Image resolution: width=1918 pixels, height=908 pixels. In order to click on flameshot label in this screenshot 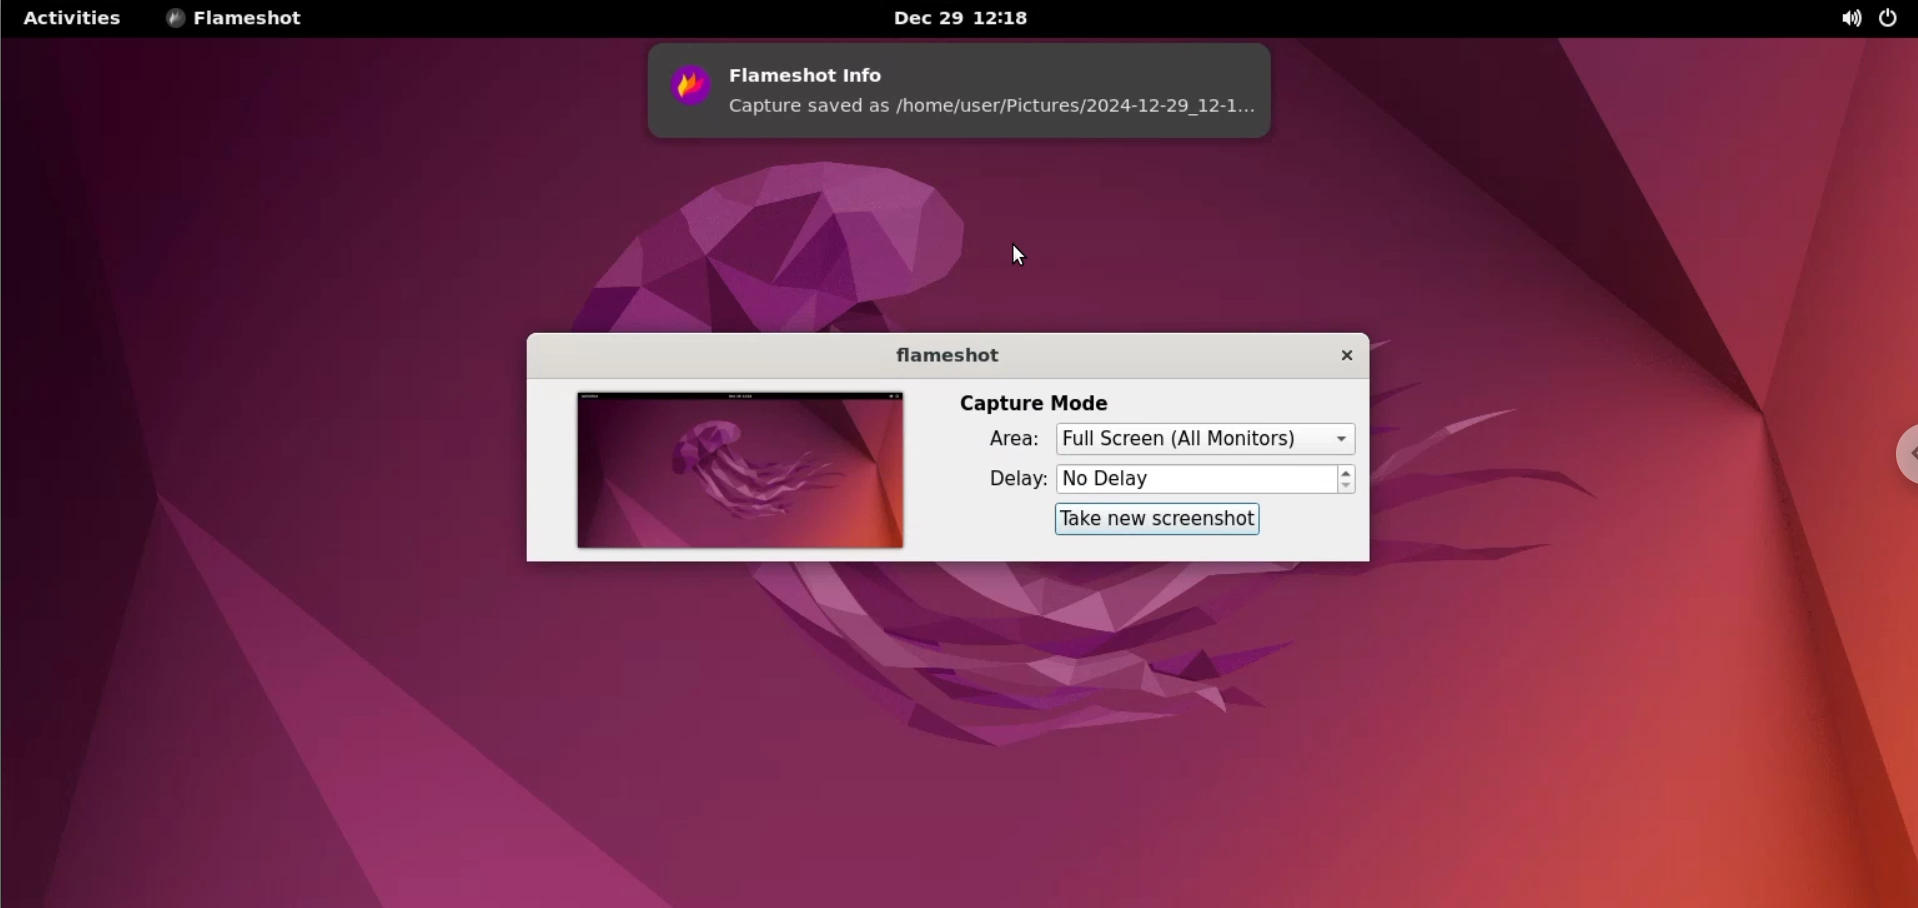, I will do `click(946, 359)`.